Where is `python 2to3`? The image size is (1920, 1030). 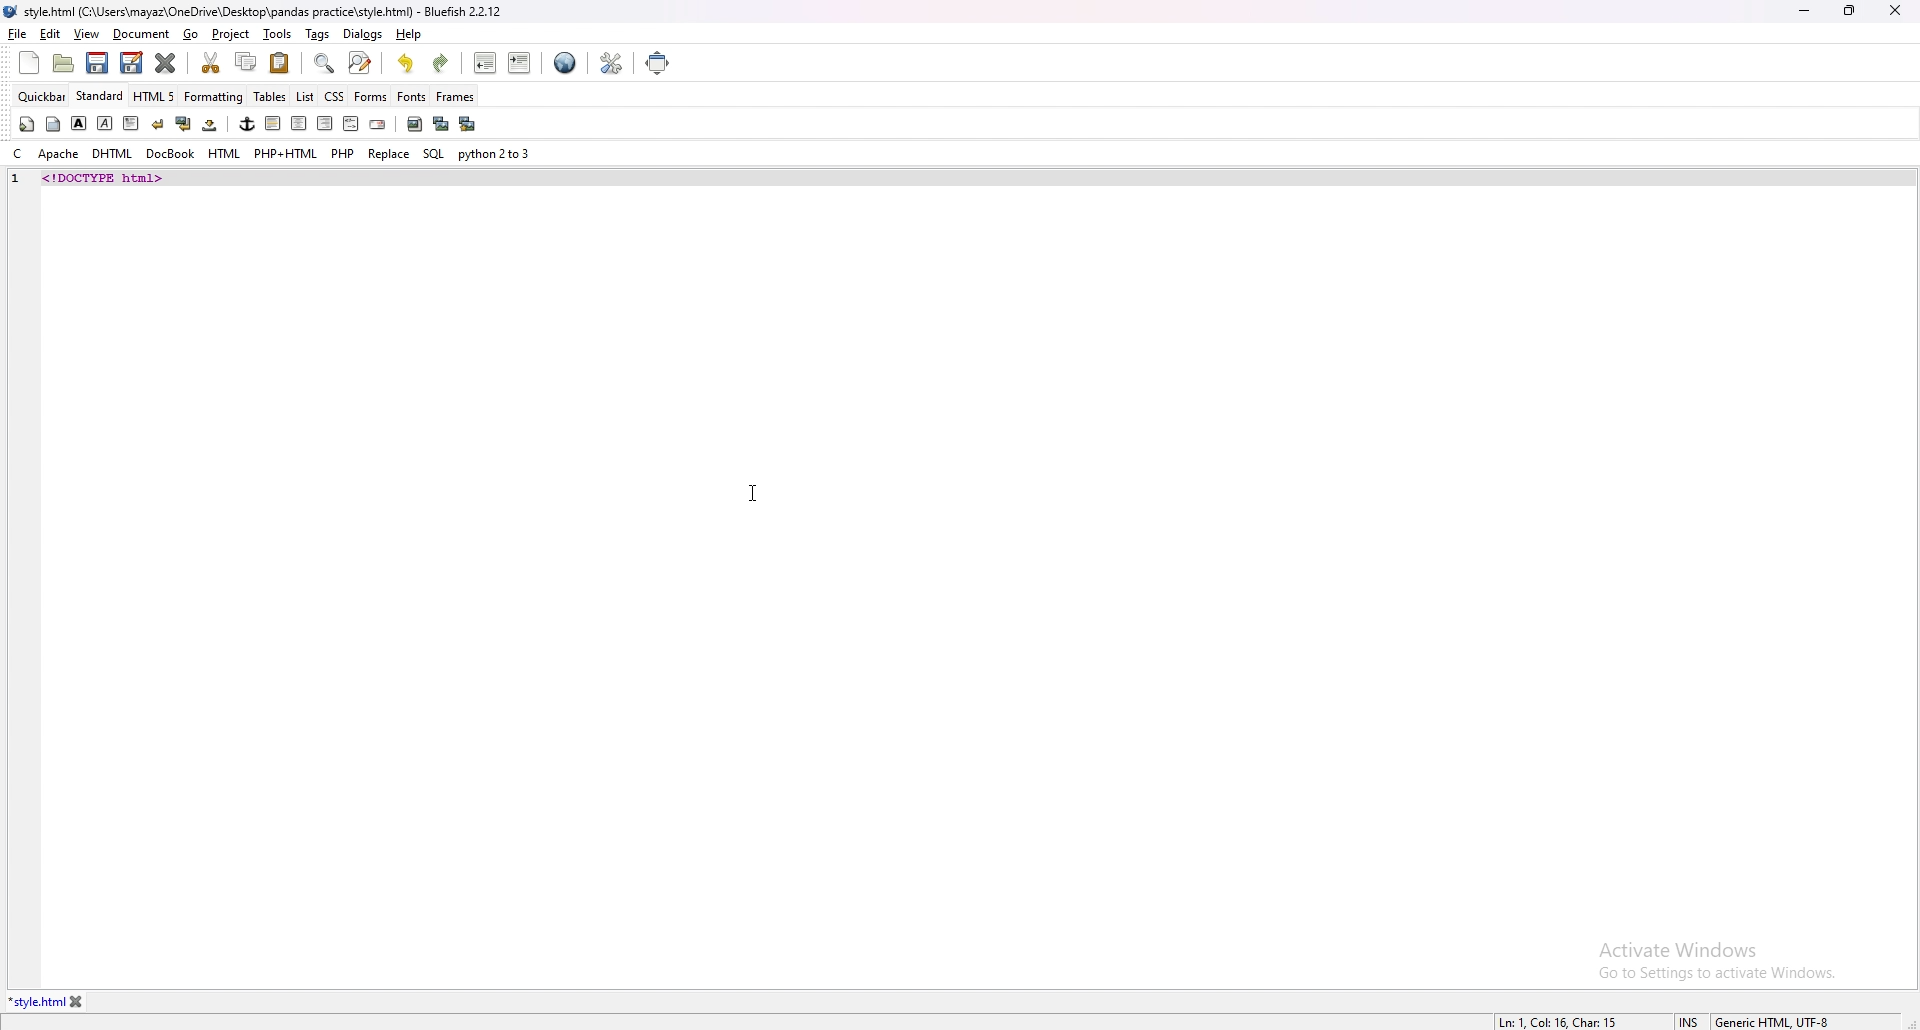
python 2to3 is located at coordinates (497, 154).